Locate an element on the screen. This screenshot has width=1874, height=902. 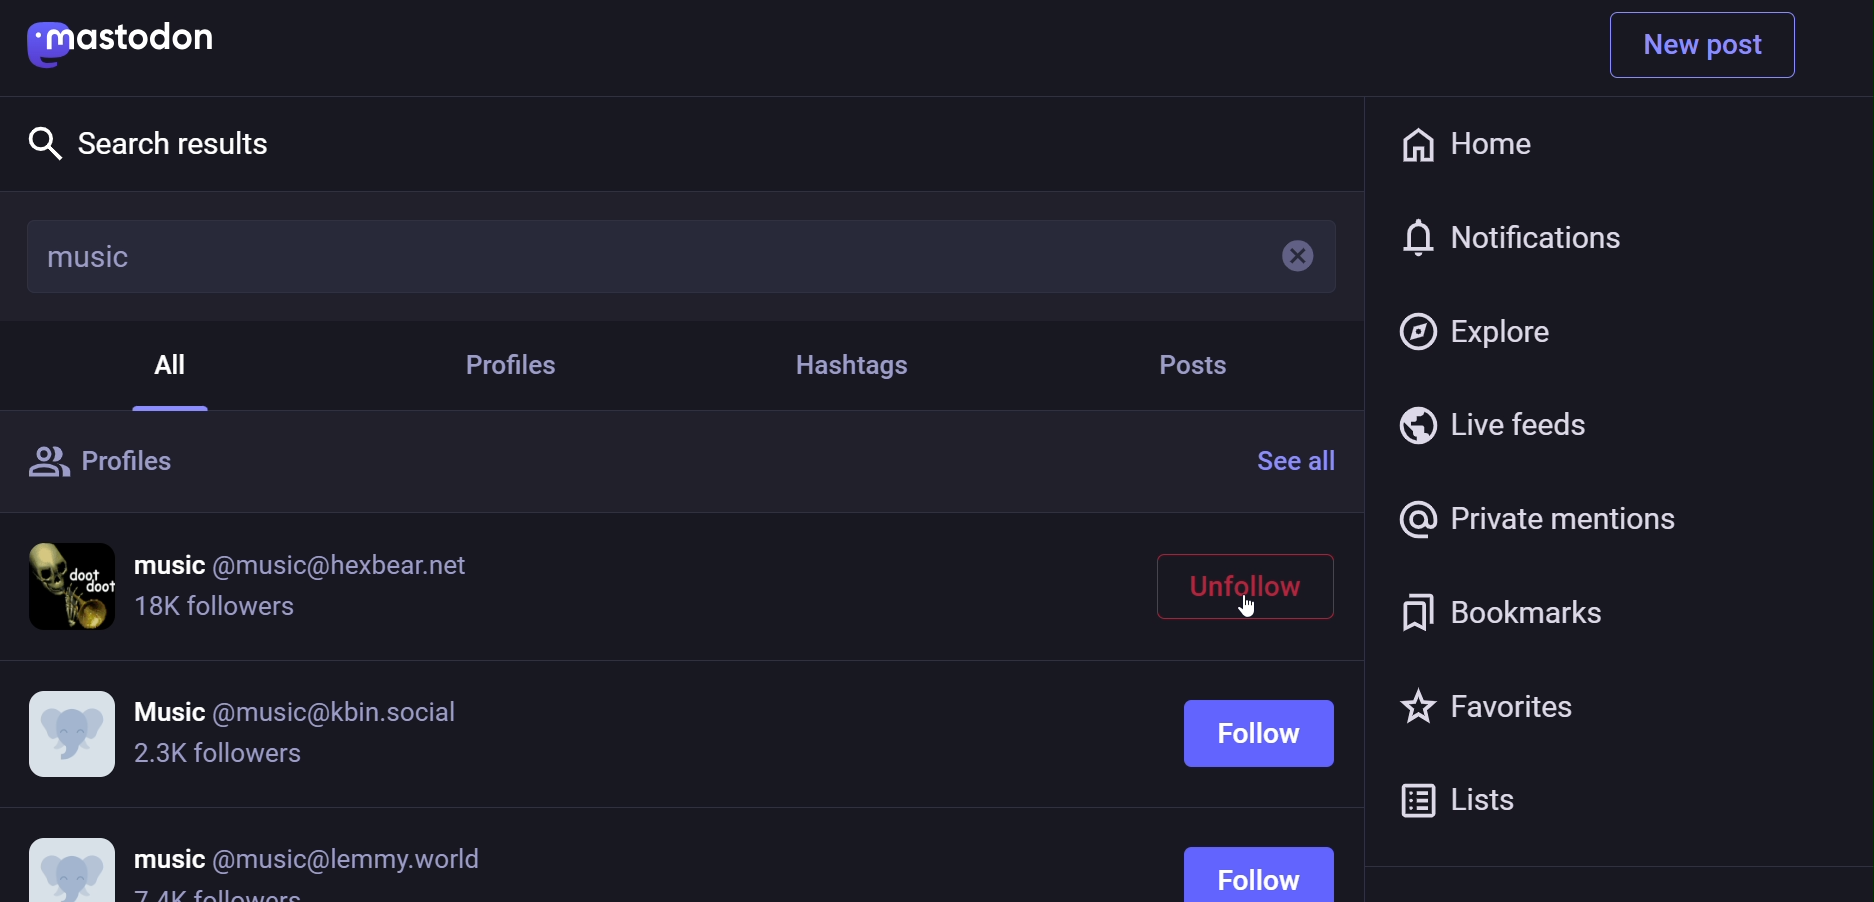
post is located at coordinates (1192, 365).